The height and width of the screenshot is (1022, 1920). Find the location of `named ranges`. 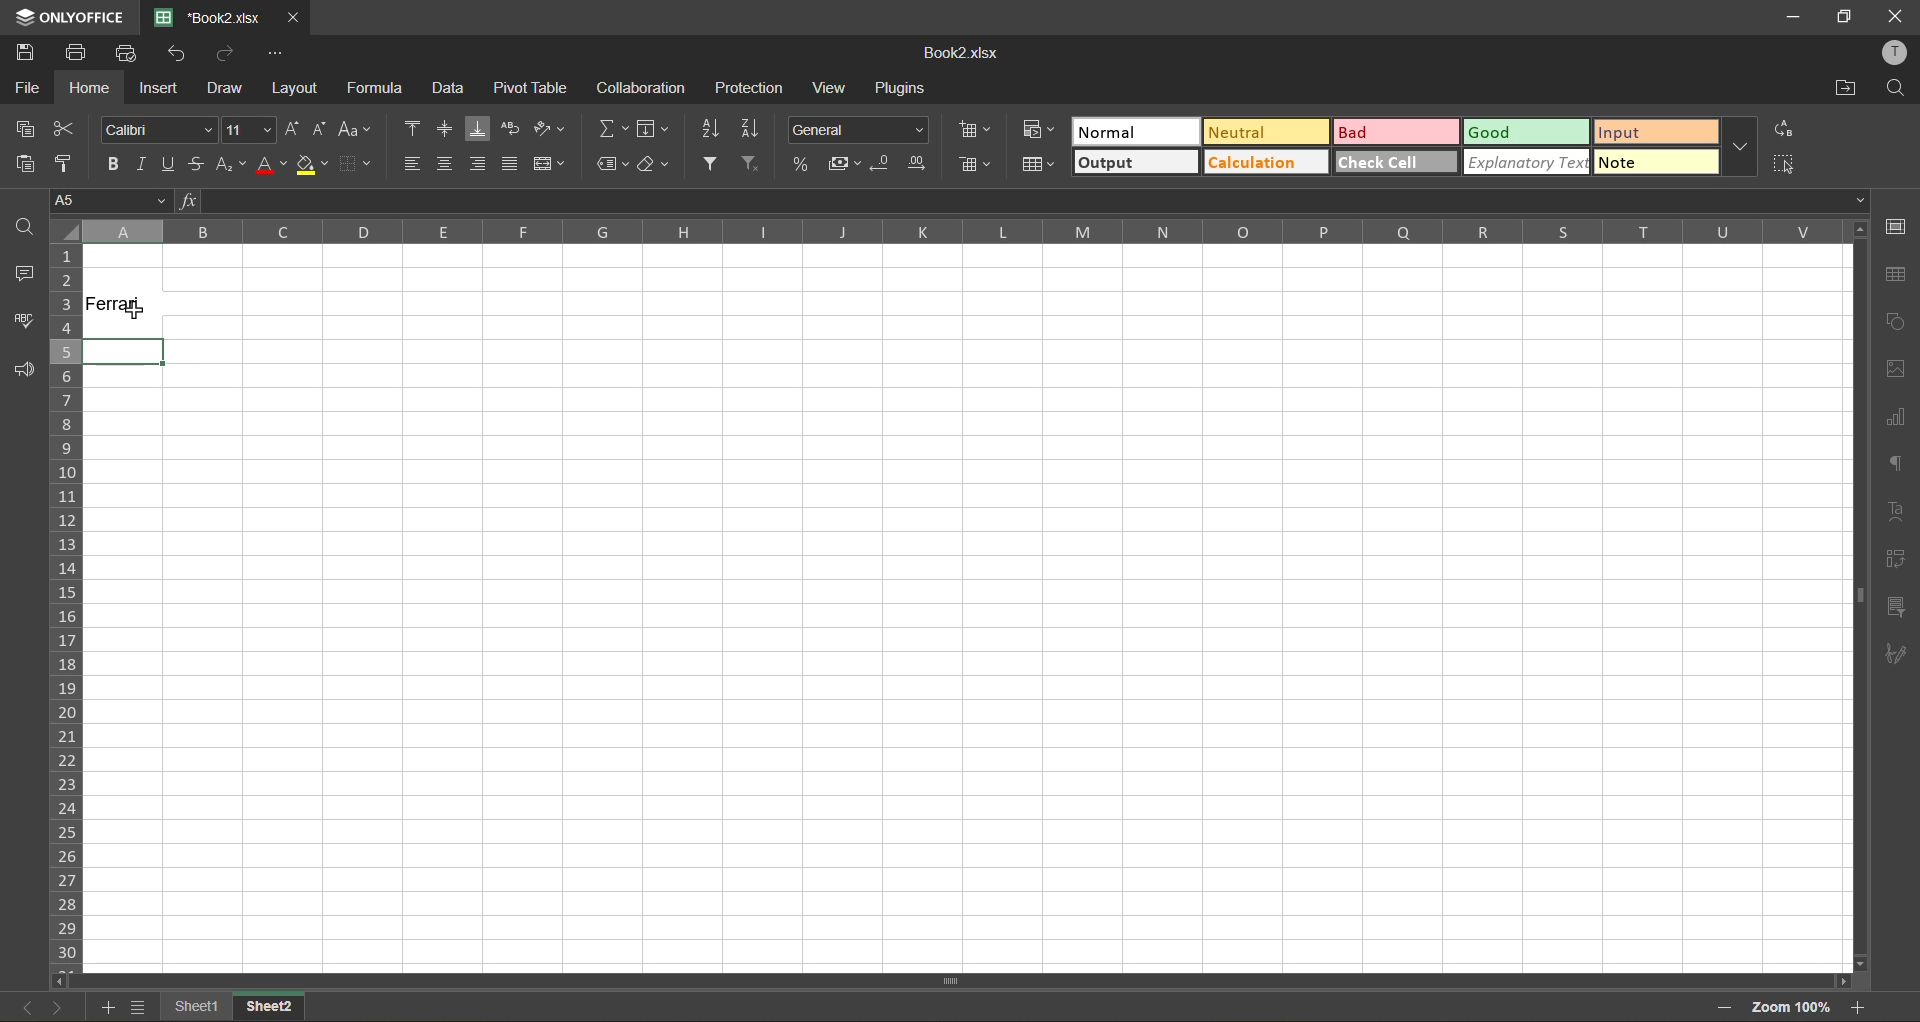

named ranges is located at coordinates (614, 164).